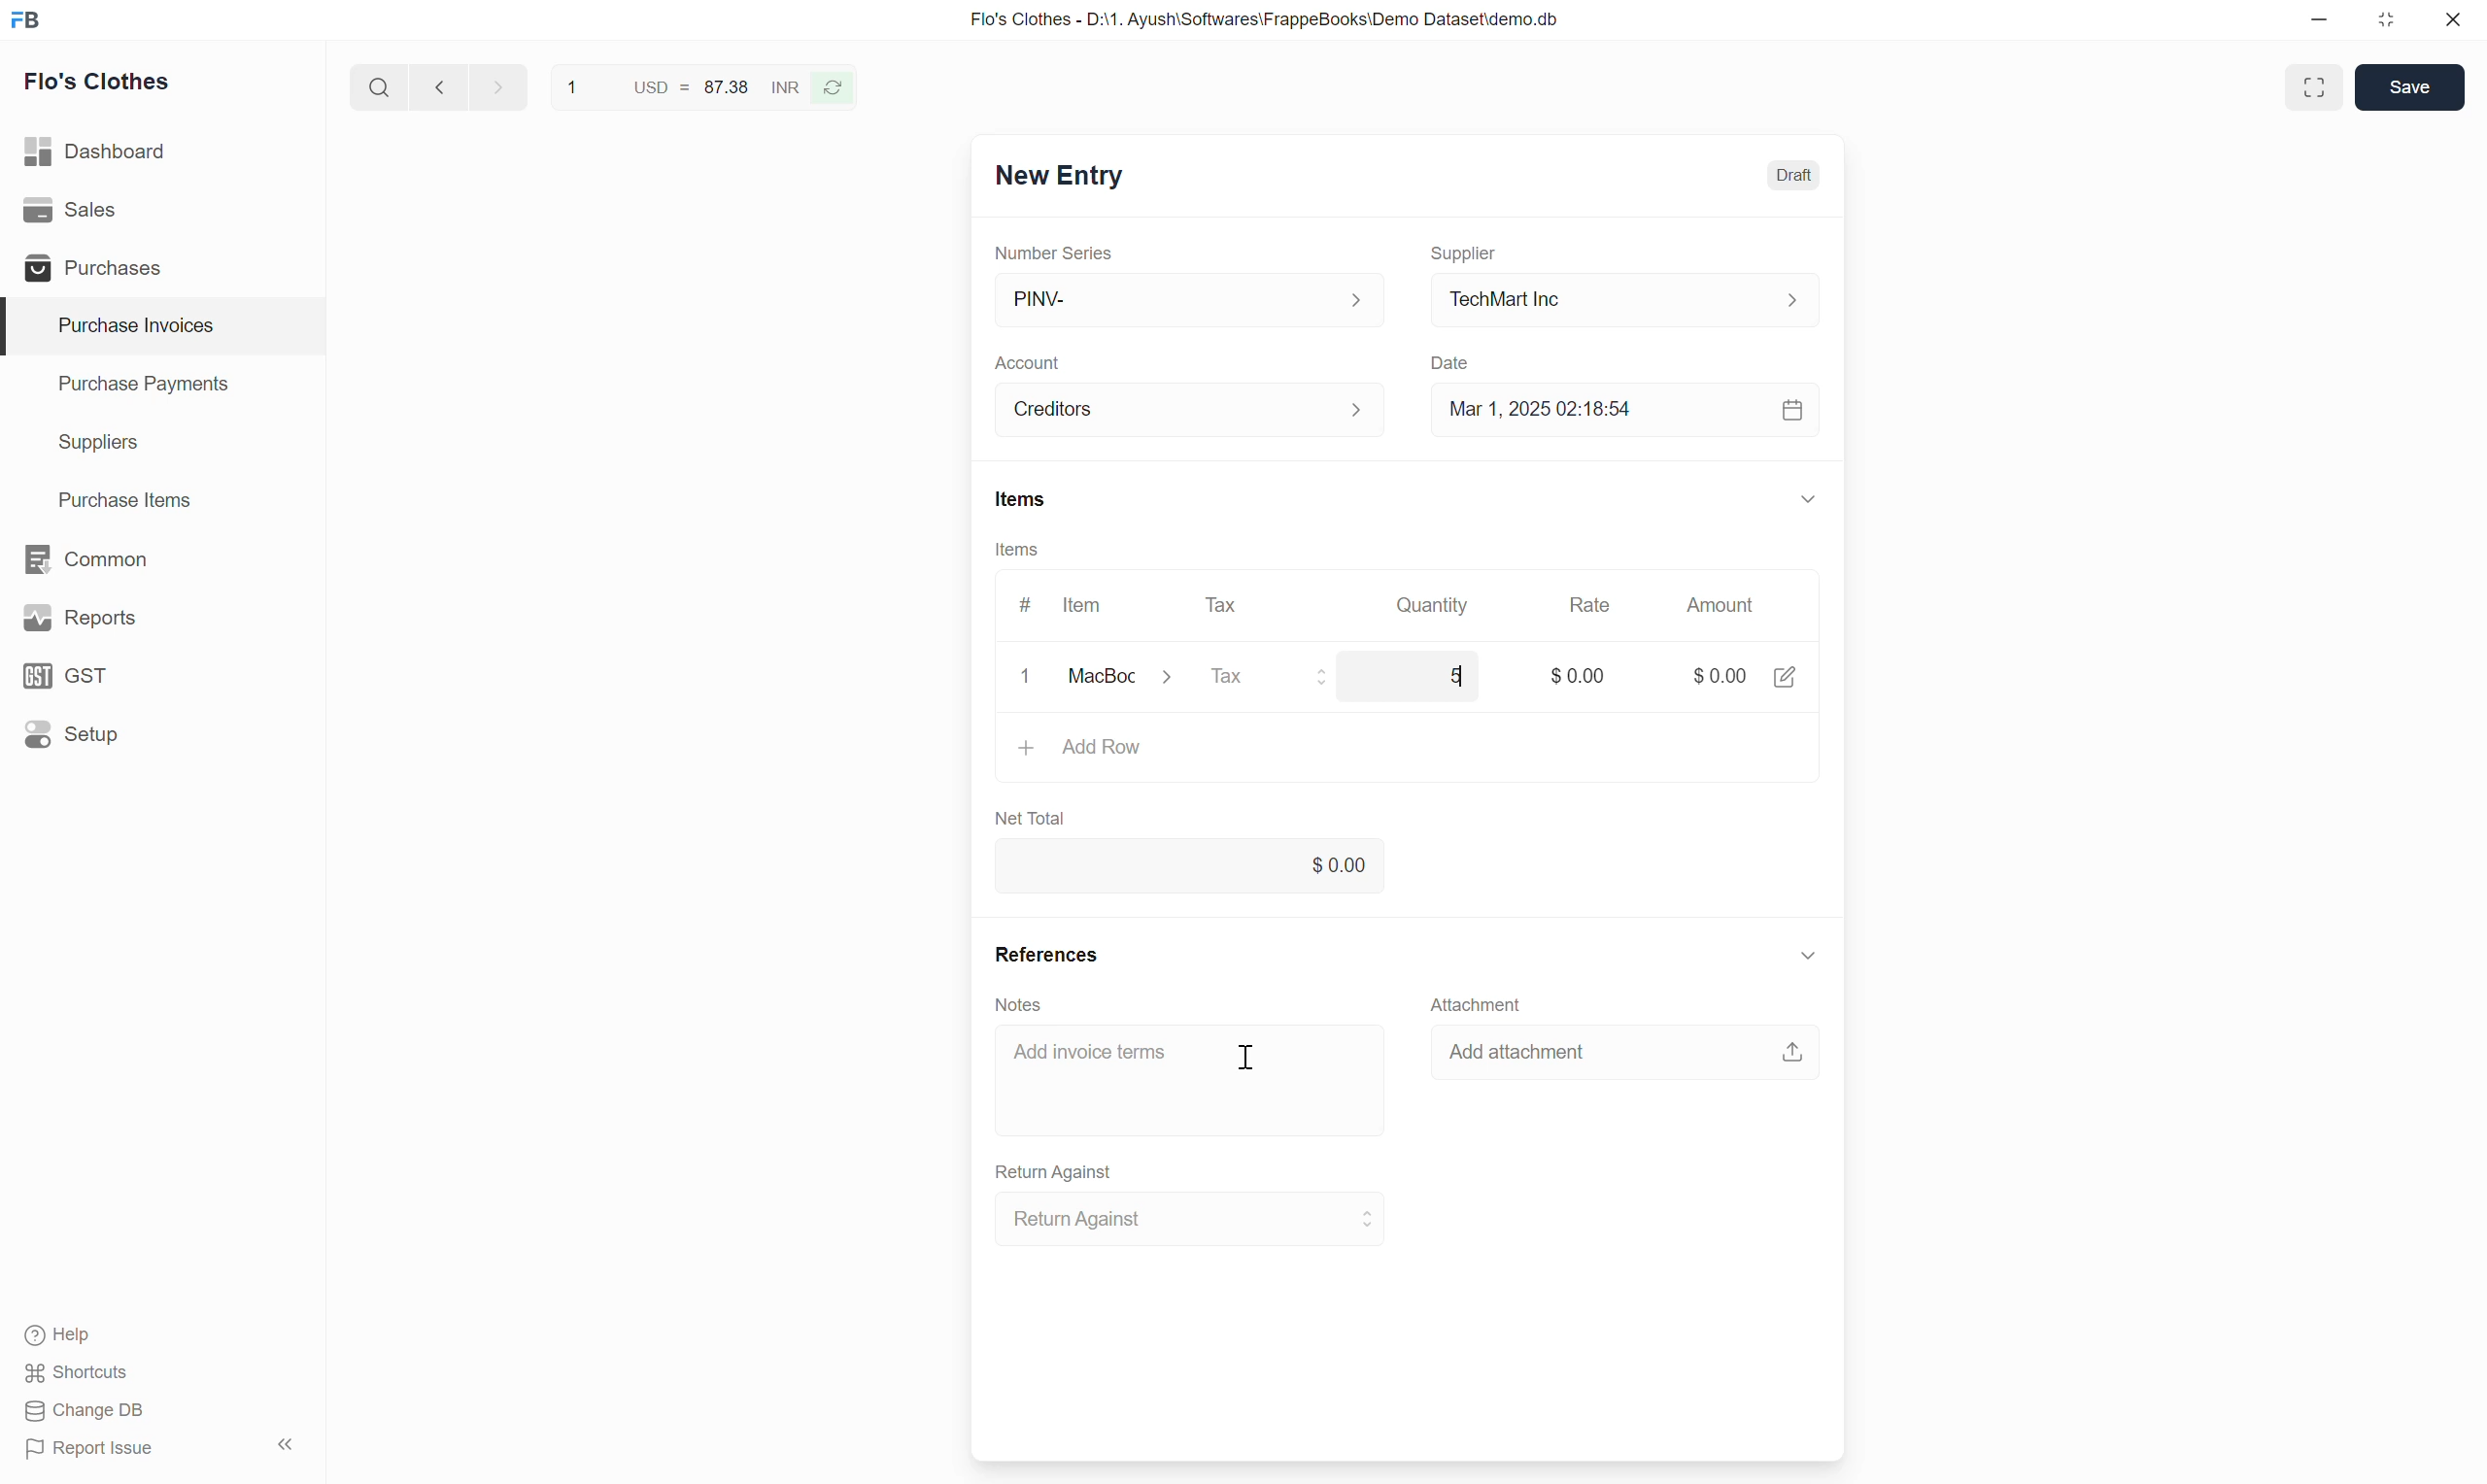  What do you see at coordinates (25, 19) in the screenshot?
I see `Frappe Books logo` at bounding box center [25, 19].